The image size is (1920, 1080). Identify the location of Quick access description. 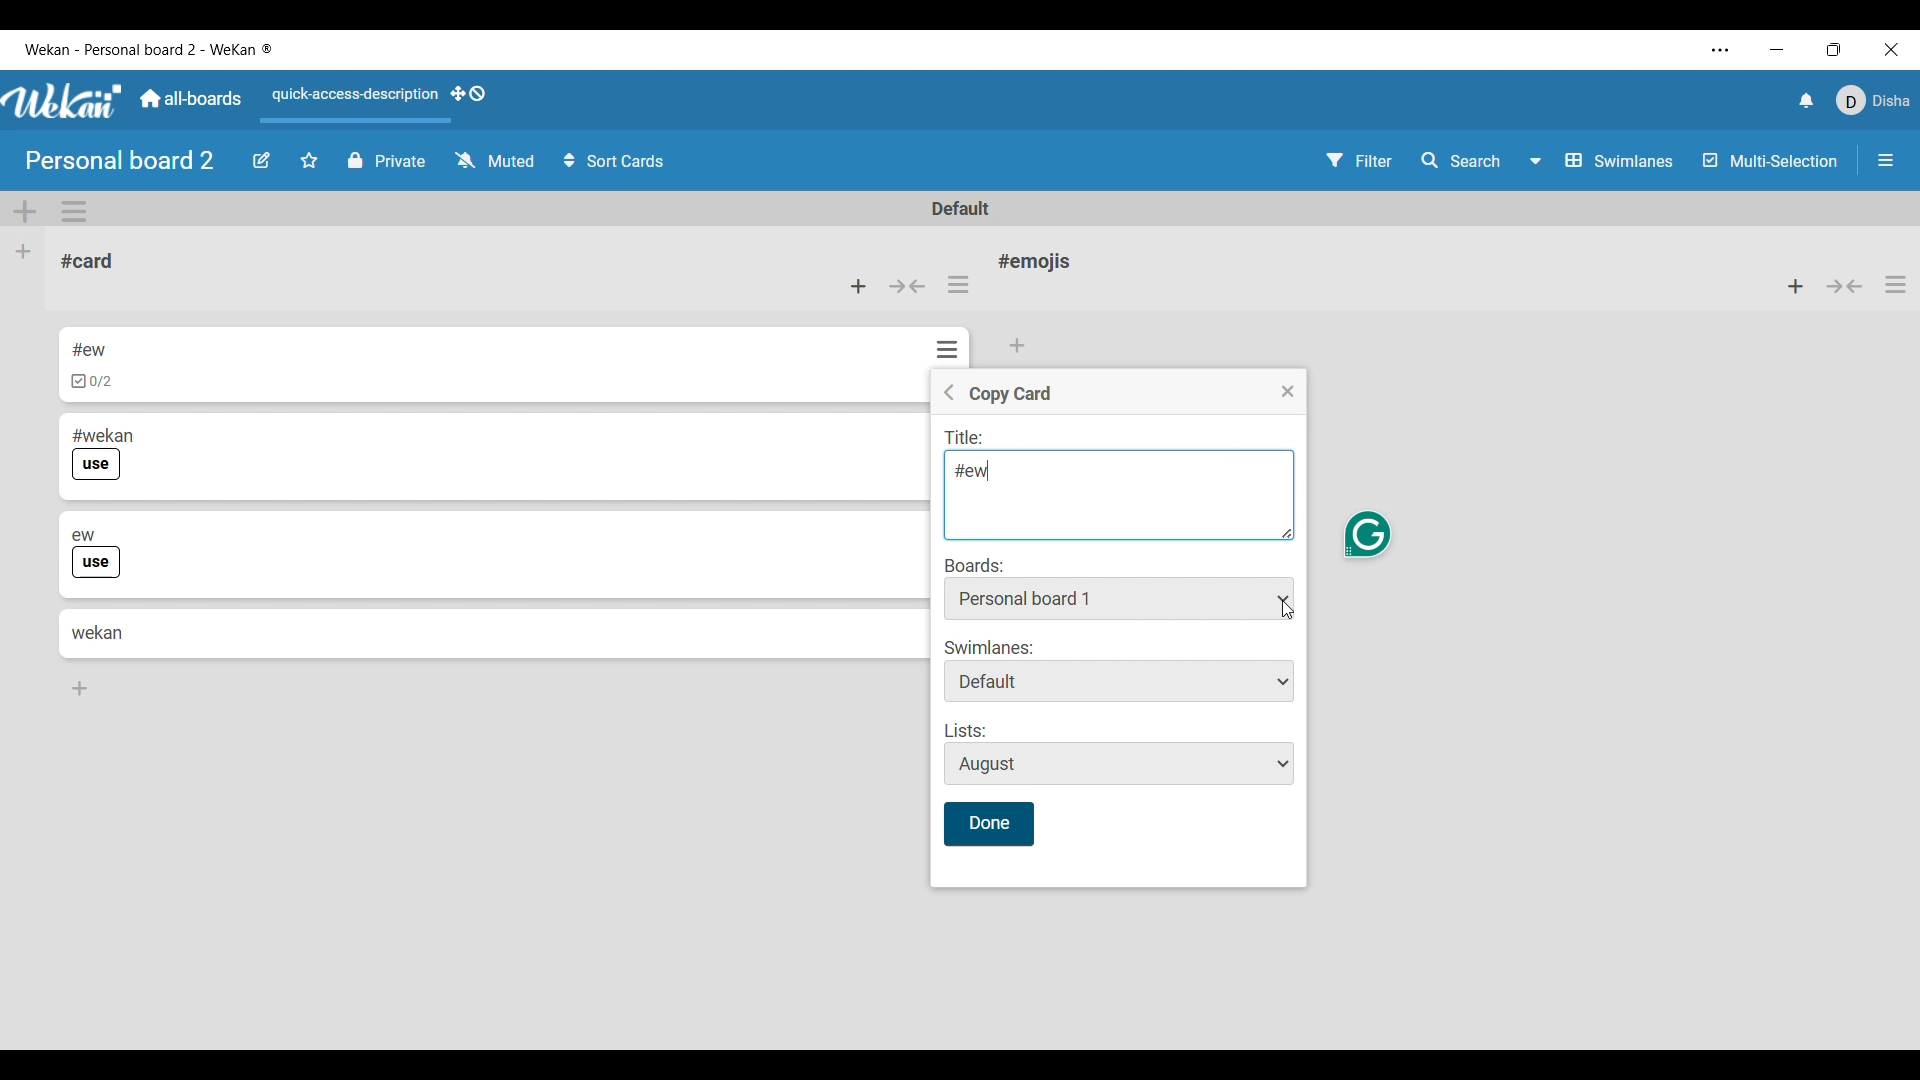
(351, 103).